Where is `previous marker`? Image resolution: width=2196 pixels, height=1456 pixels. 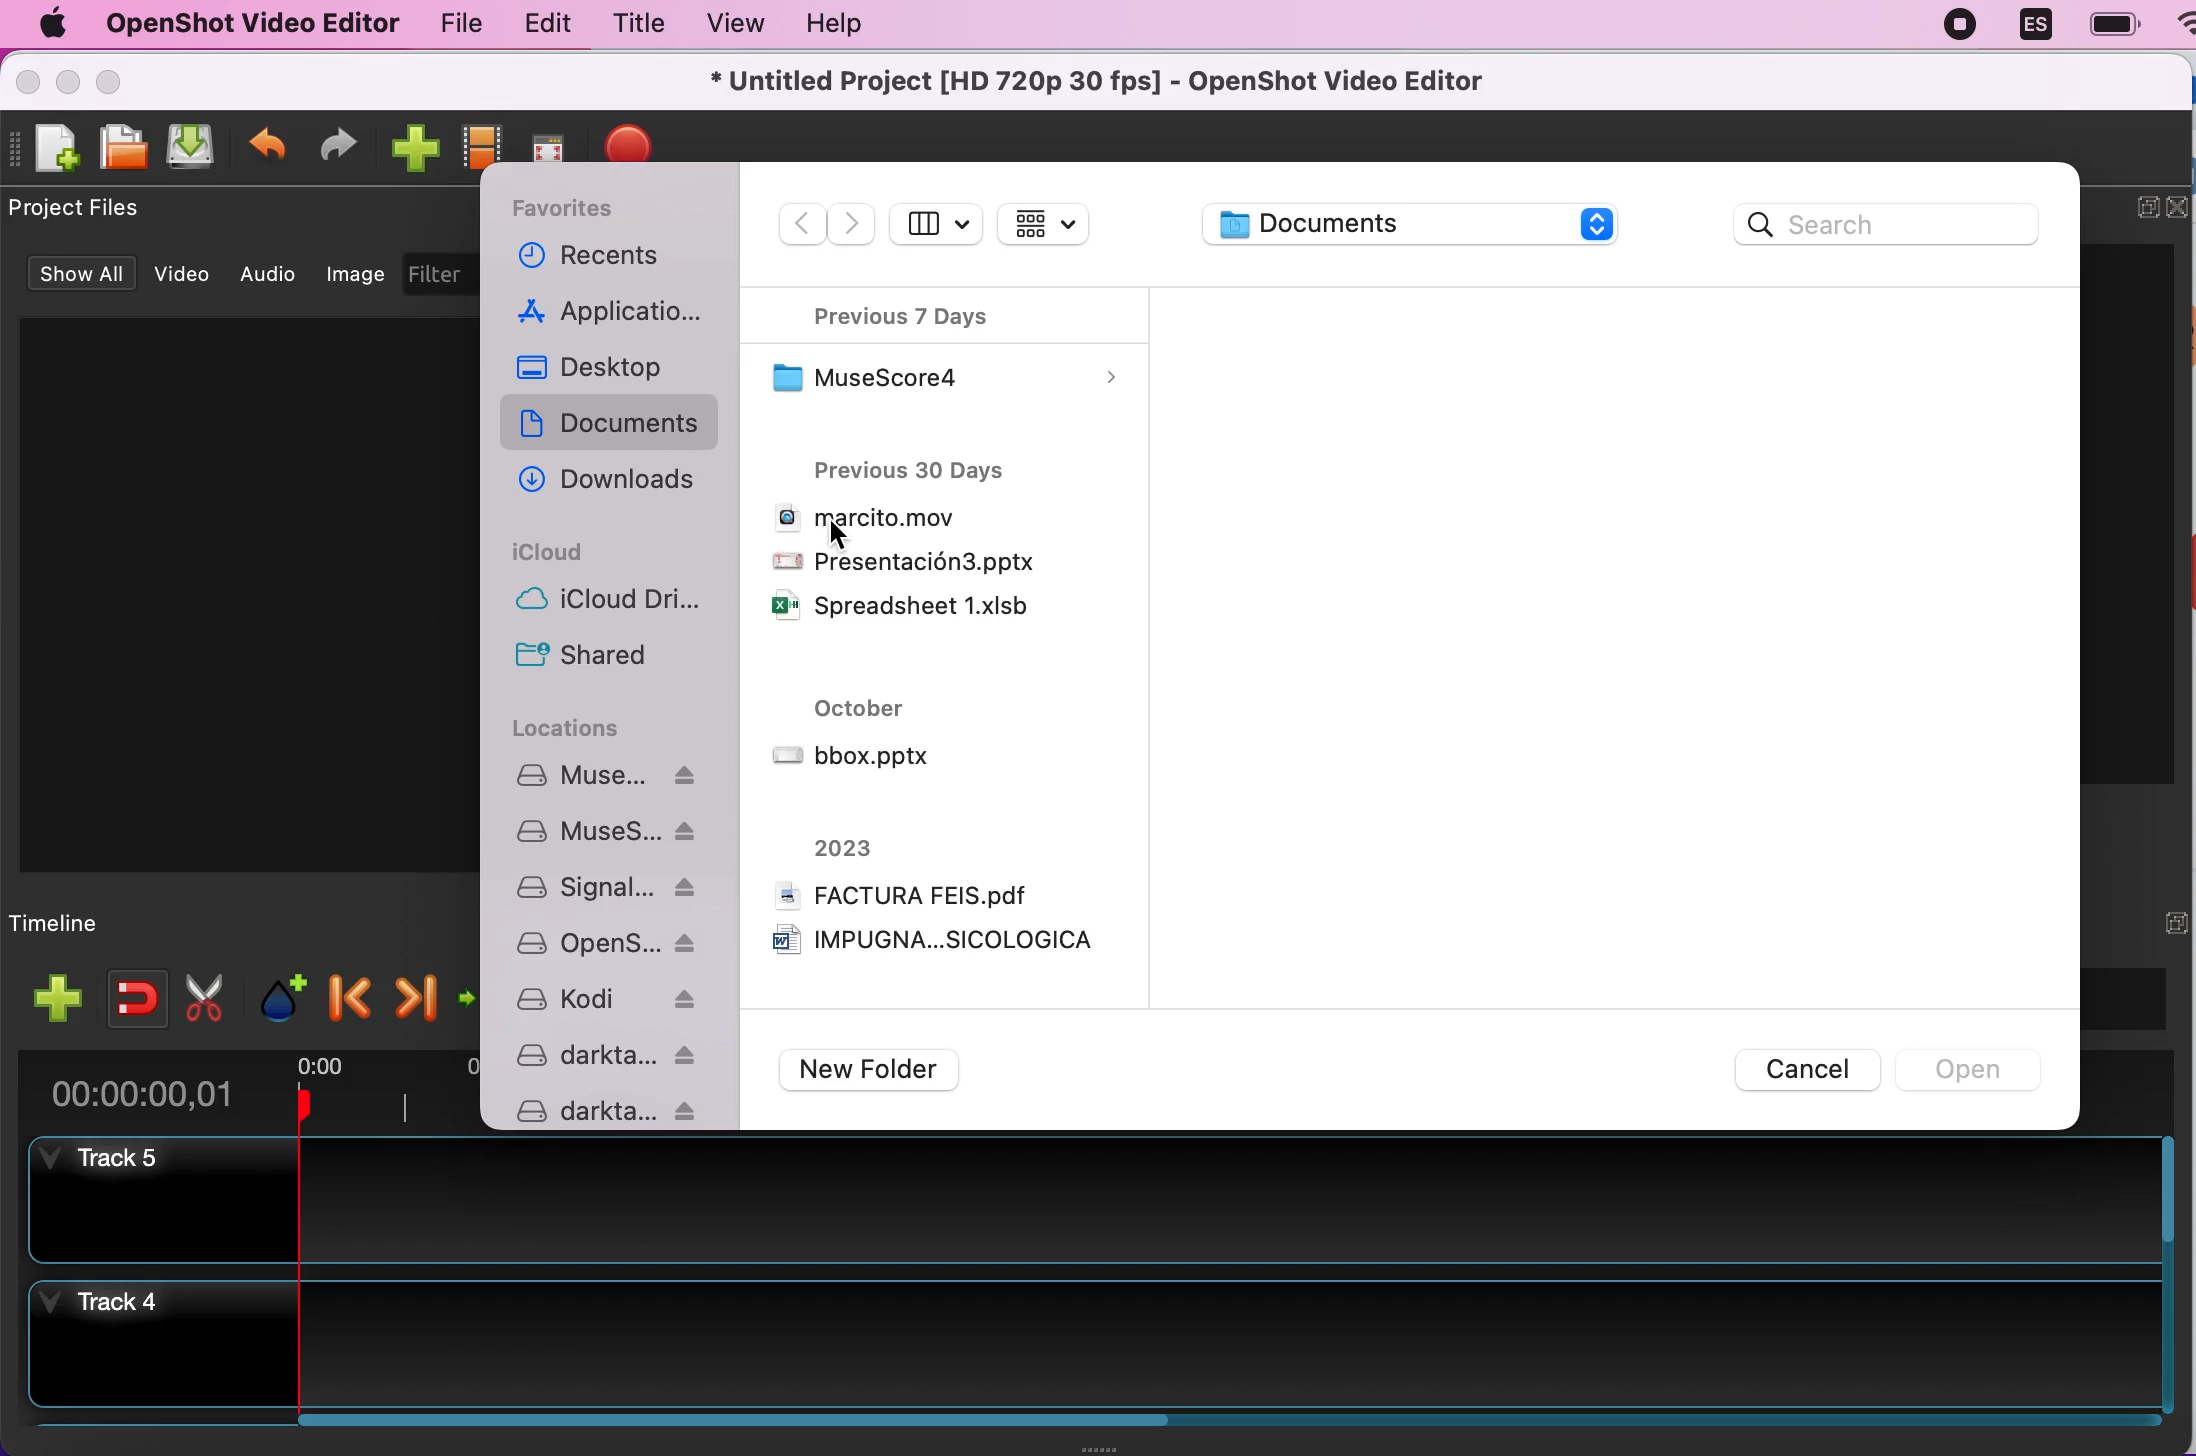
previous marker is located at coordinates (346, 995).